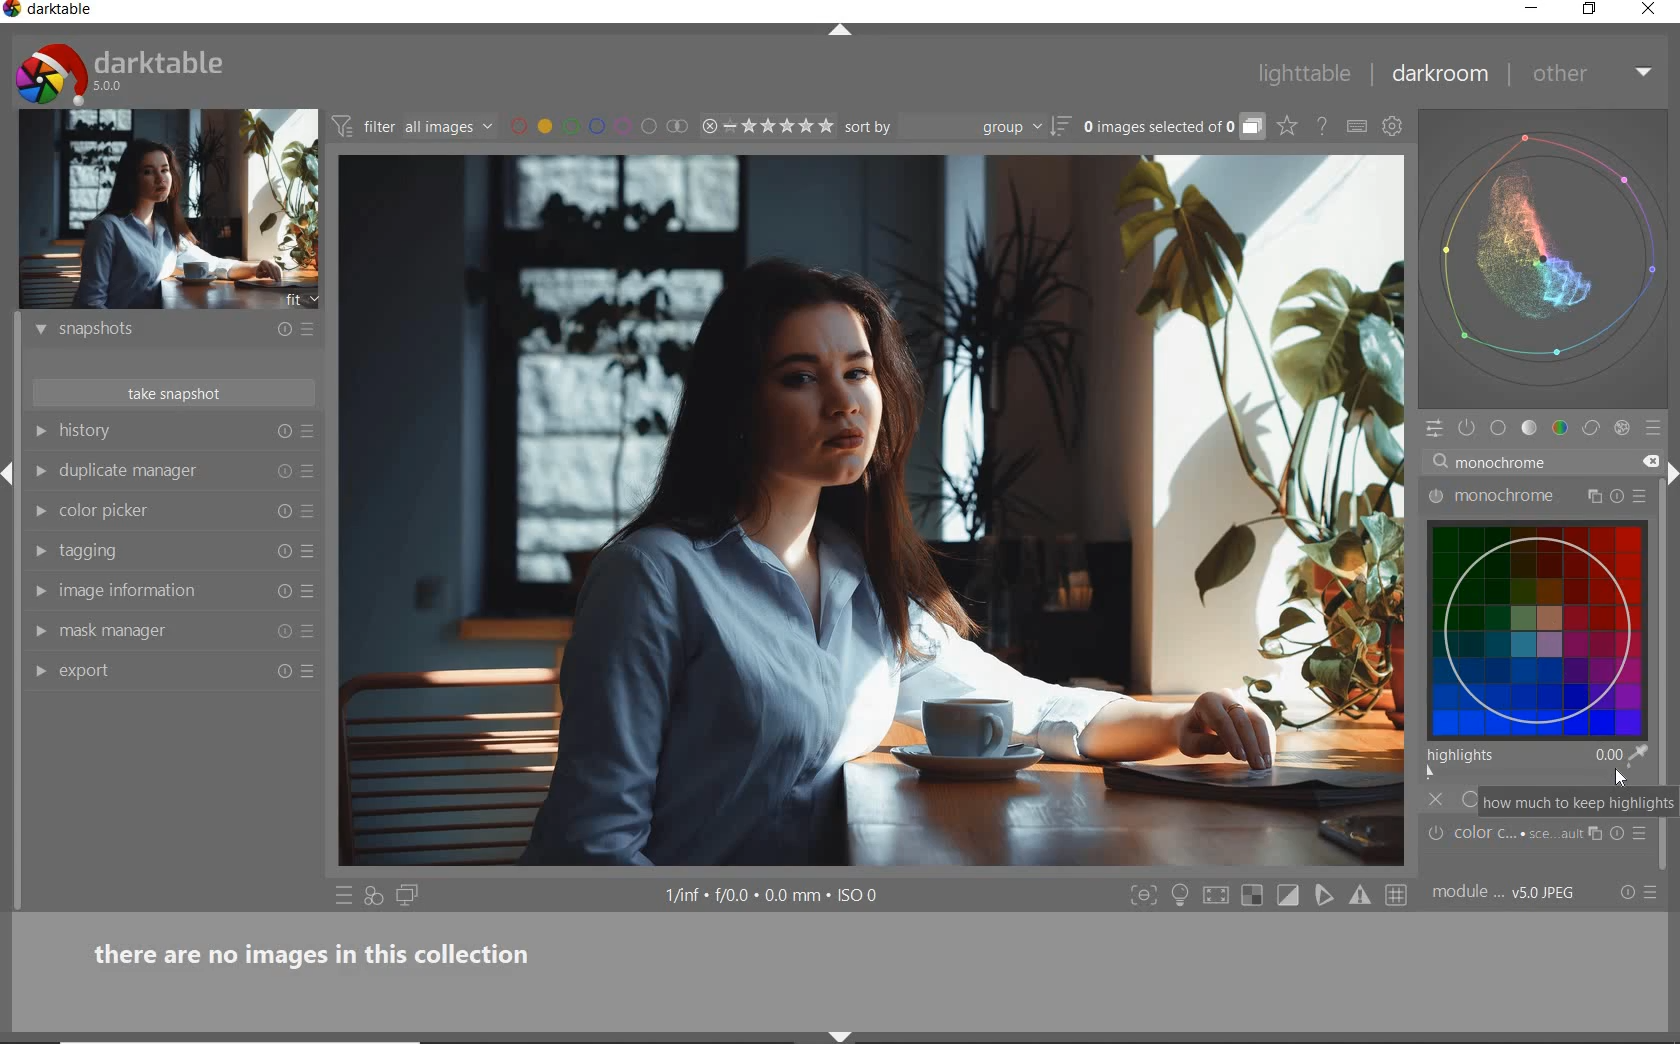 Image resolution: width=1680 pixels, height=1044 pixels. I want to click on Color C..., so click(1518, 834).